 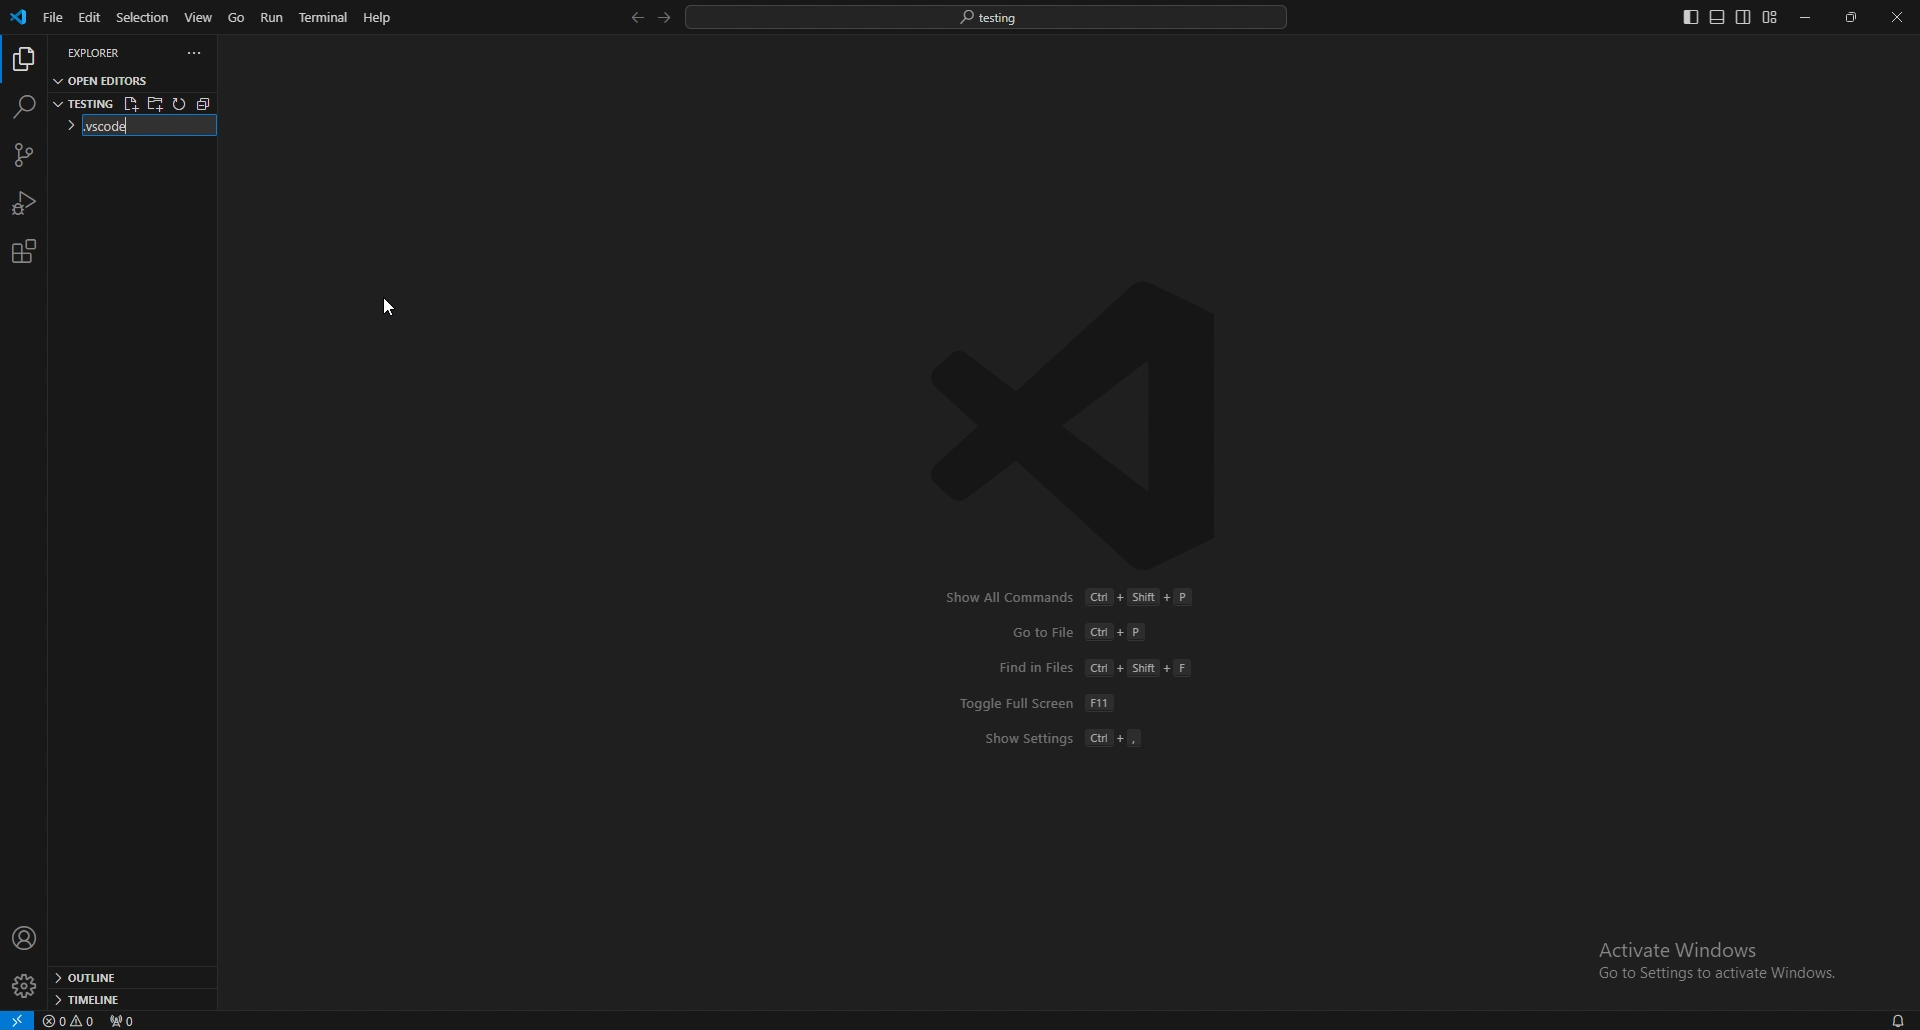 I want to click on refresh, so click(x=182, y=104).